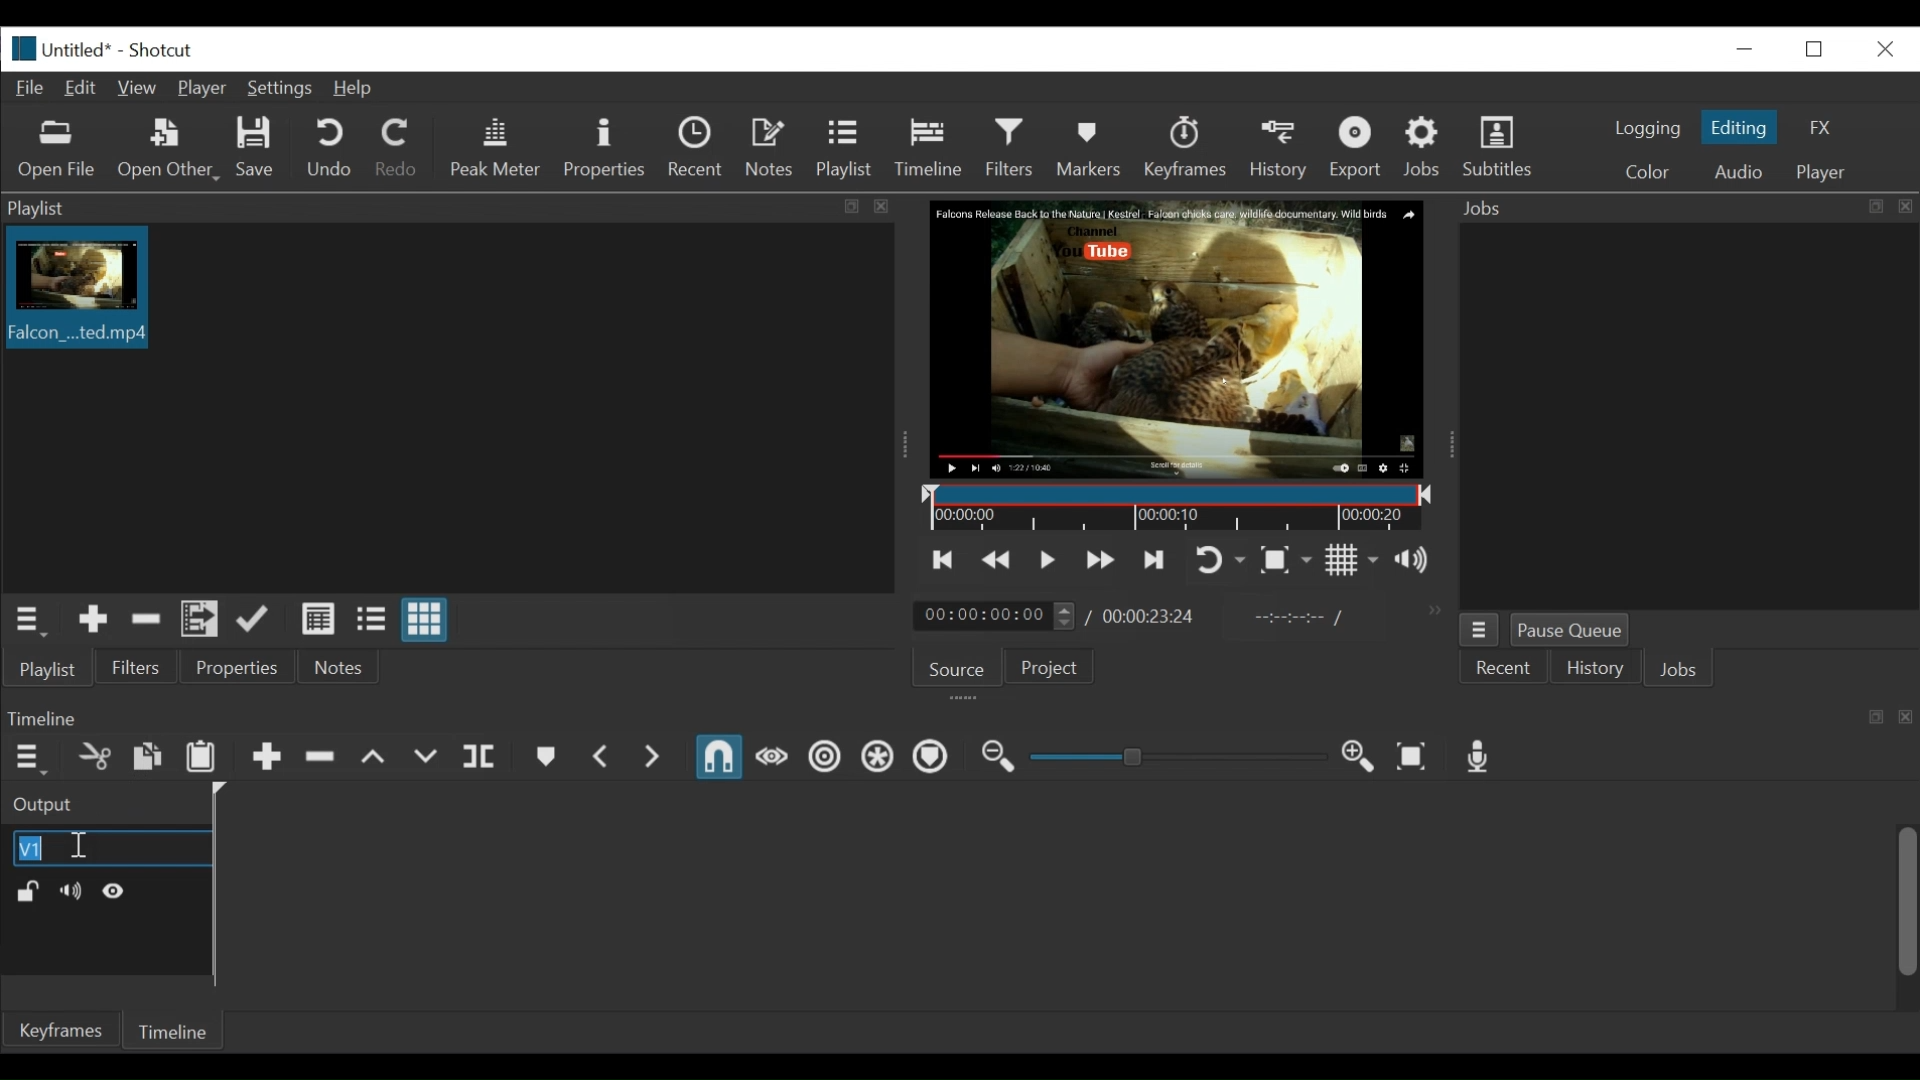 The image size is (1920, 1080). What do you see at coordinates (1677, 416) in the screenshot?
I see `Jobs panel` at bounding box center [1677, 416].